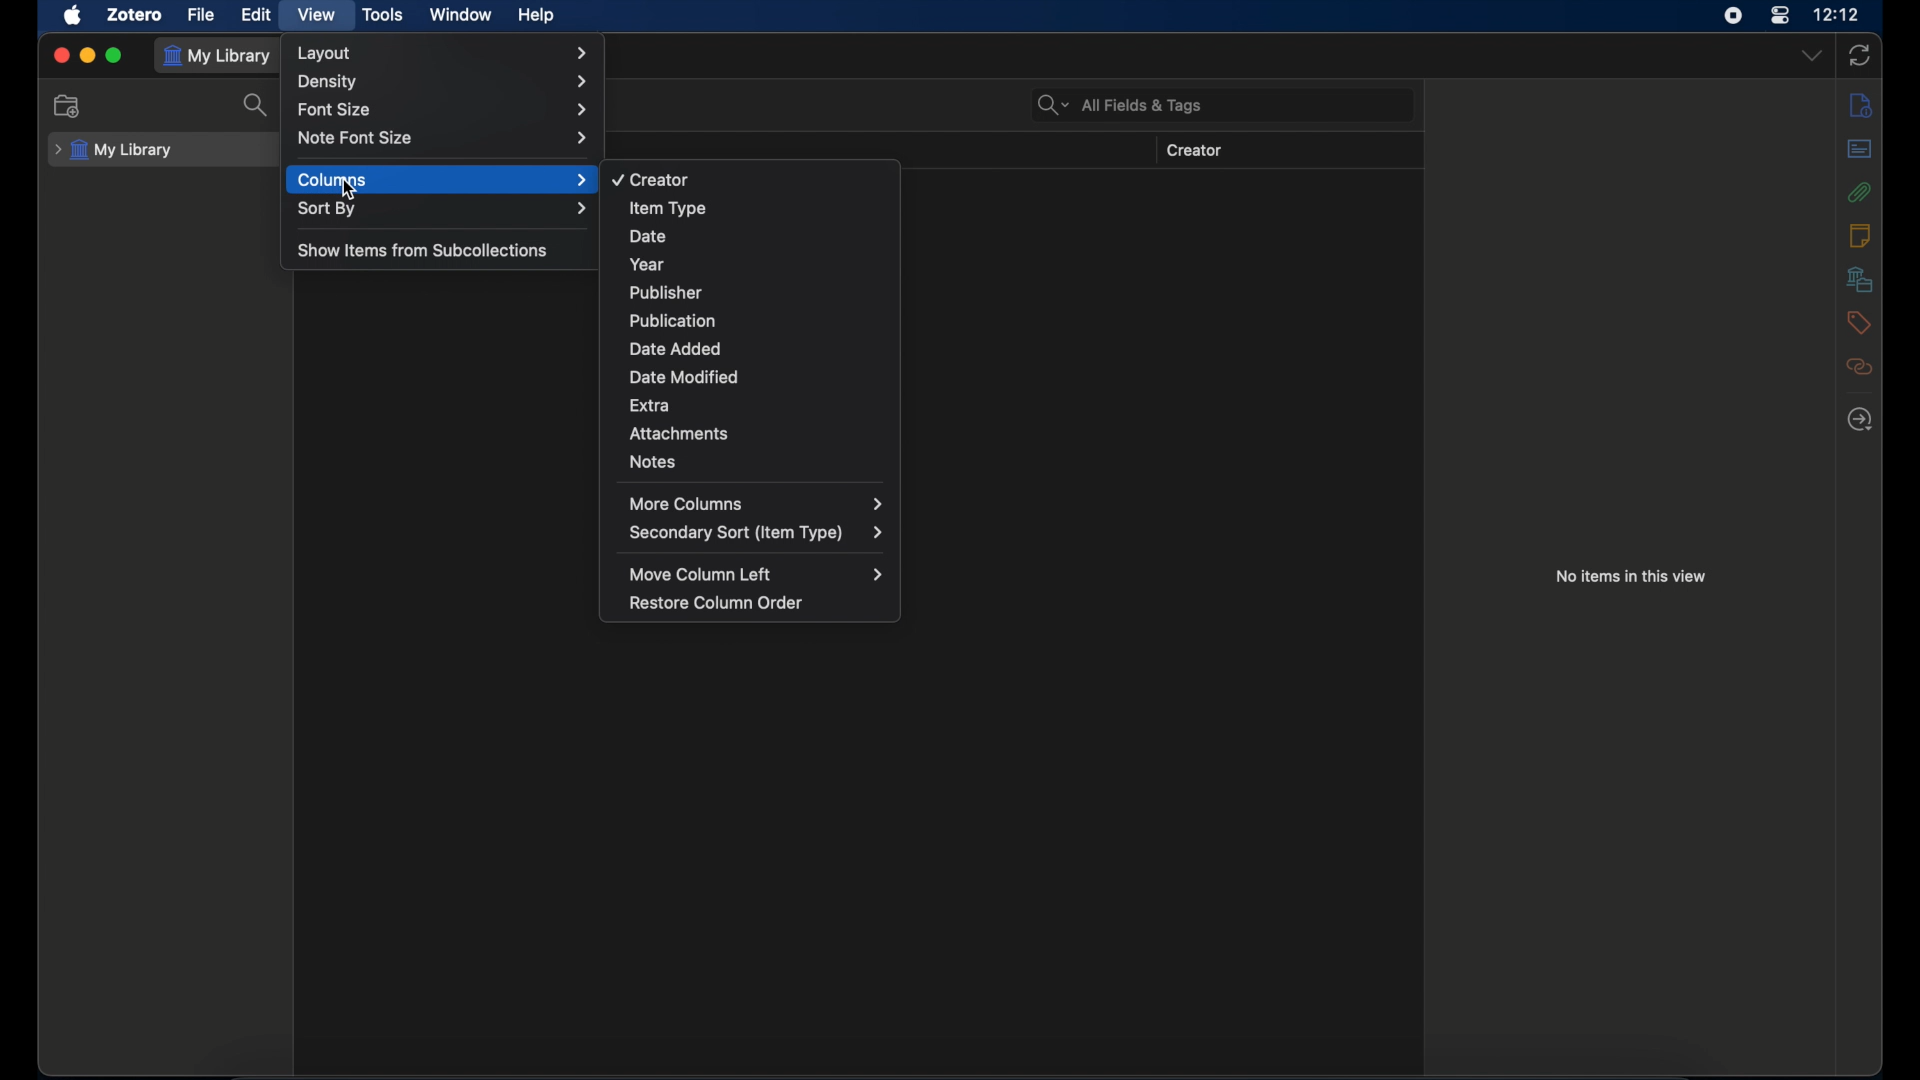 The width and height of the screenshot is (1920, 1080). I want to click on screen recorder, so click(1732, 15).